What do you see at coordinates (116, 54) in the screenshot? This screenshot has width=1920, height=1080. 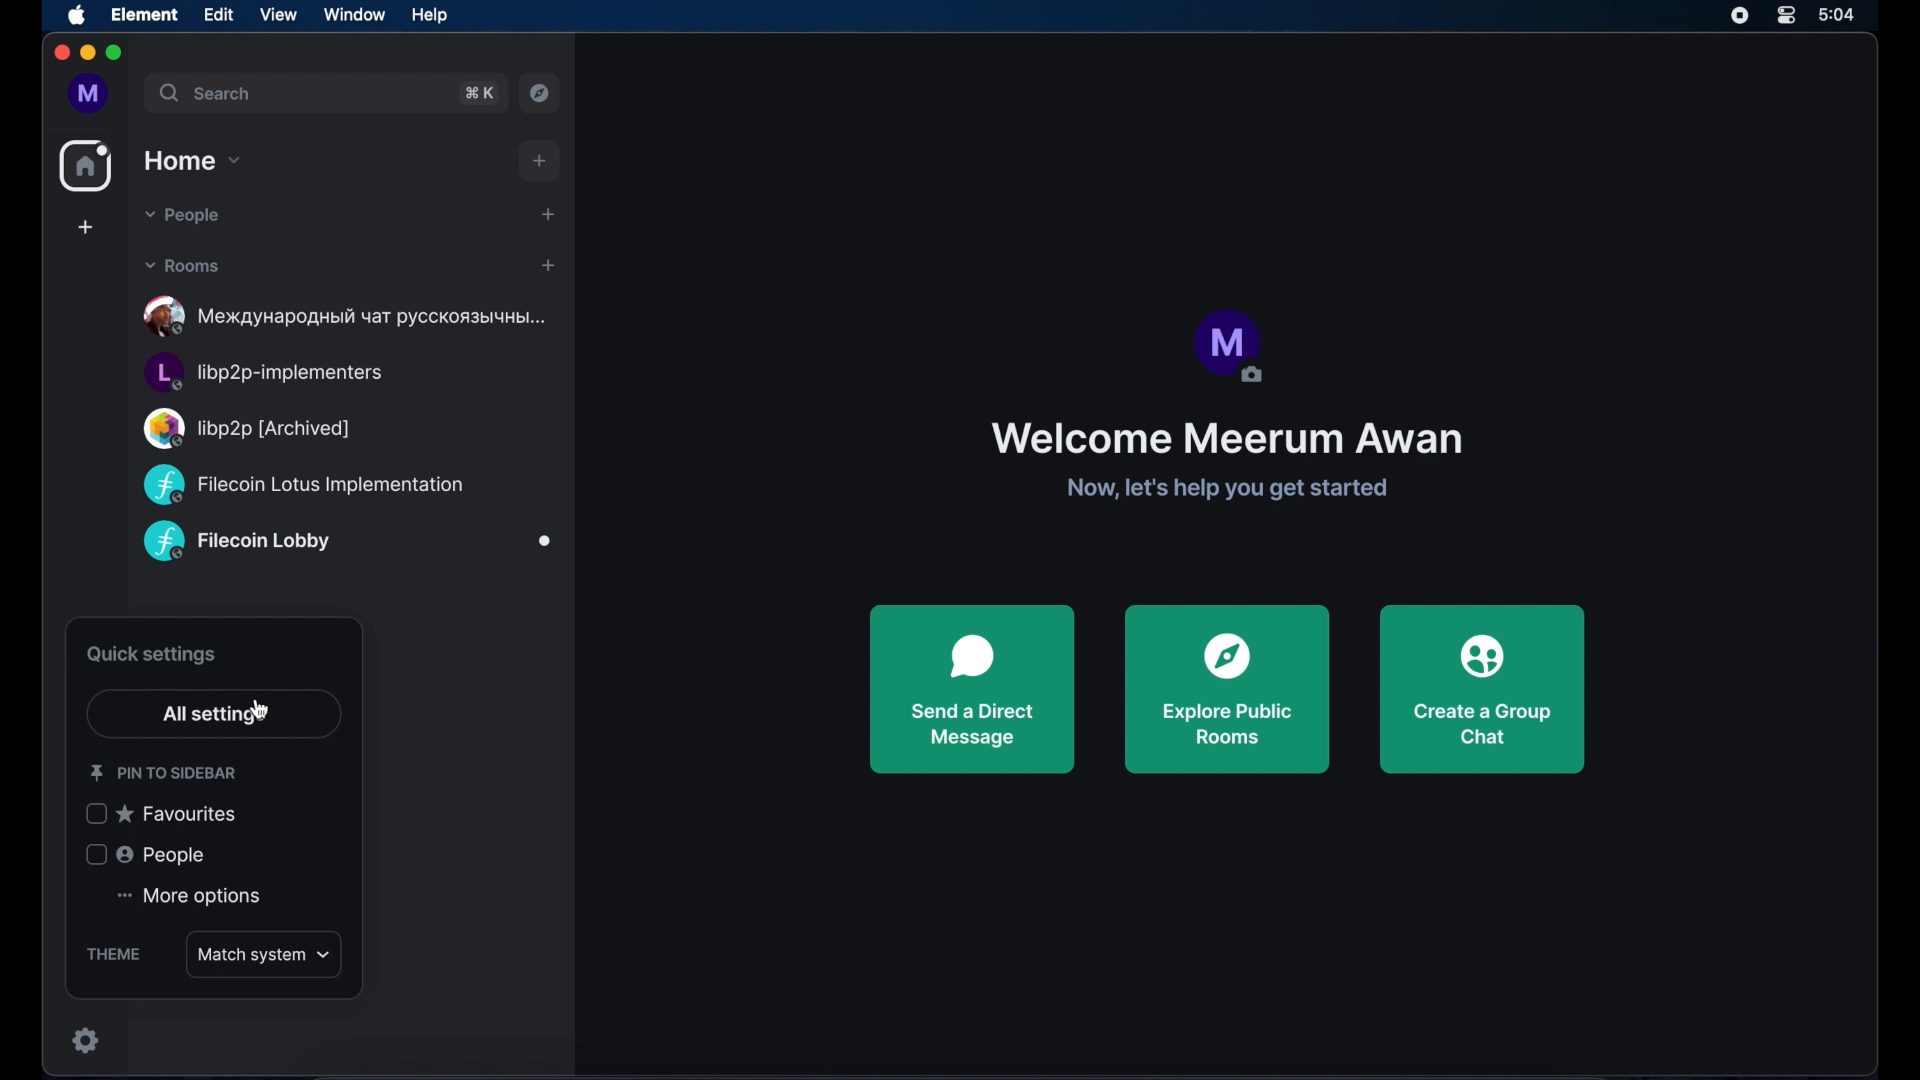 I see `maximize` at bounding box center [116, 54].